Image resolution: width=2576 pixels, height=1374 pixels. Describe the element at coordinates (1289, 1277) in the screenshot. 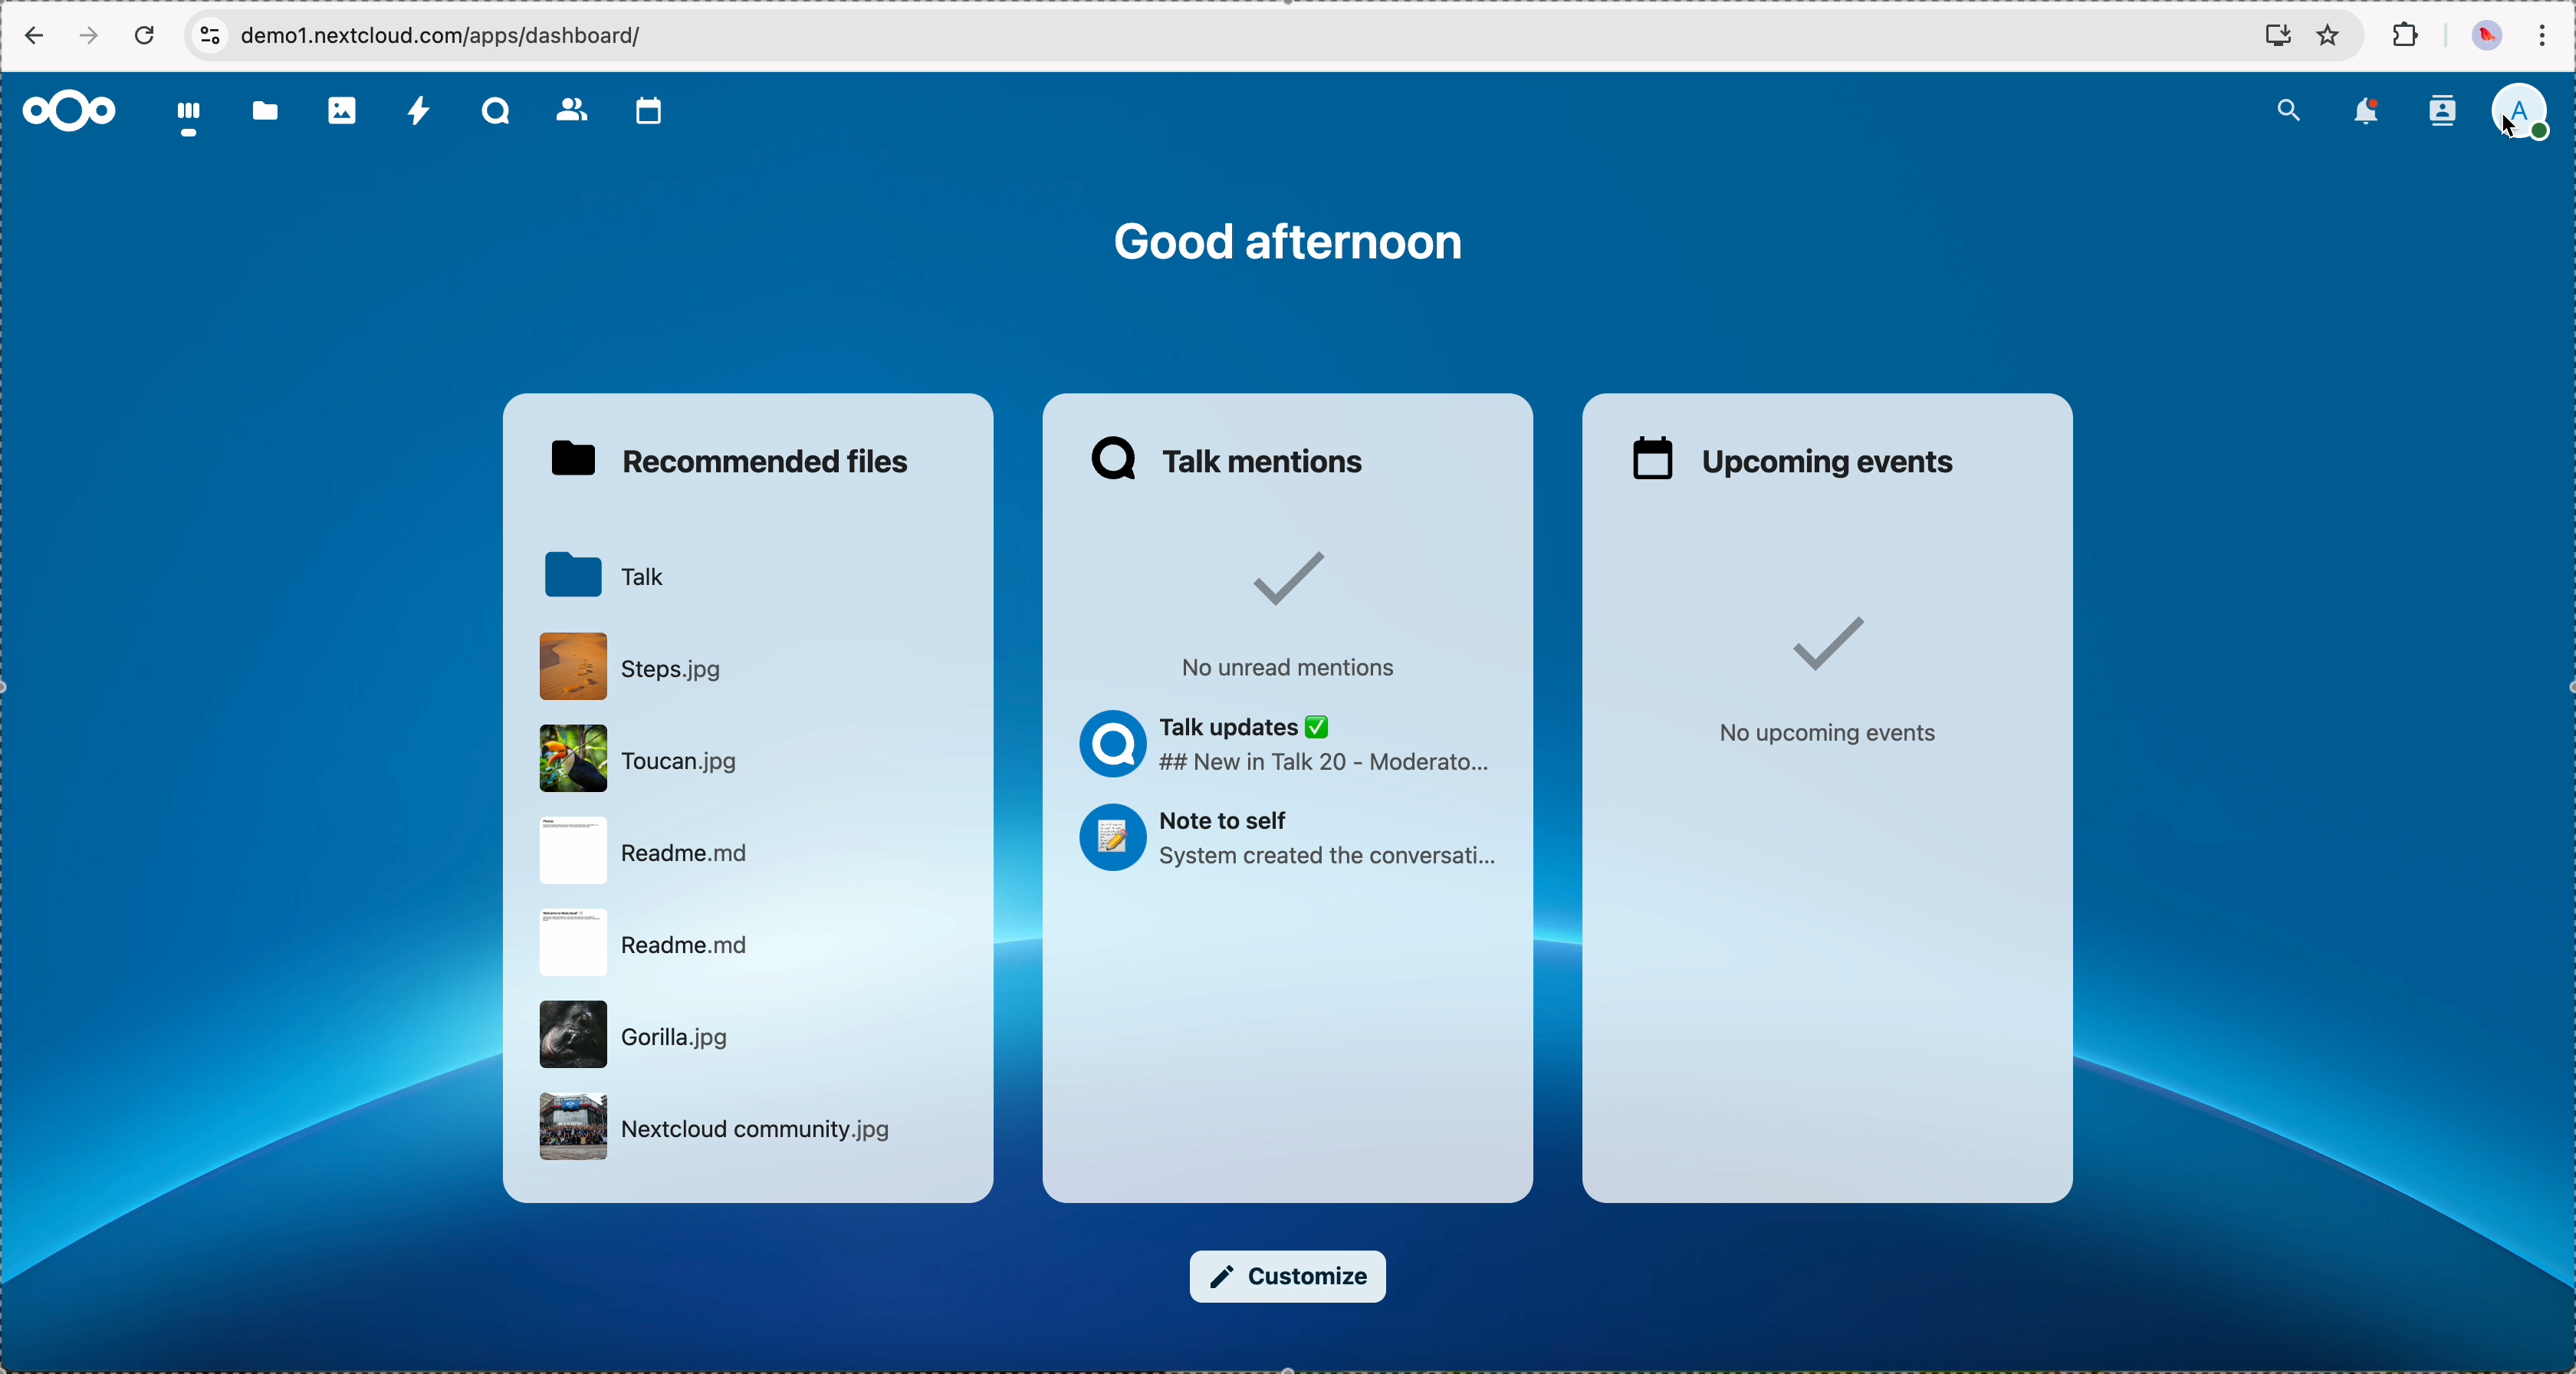

I see `customize button` at that location.